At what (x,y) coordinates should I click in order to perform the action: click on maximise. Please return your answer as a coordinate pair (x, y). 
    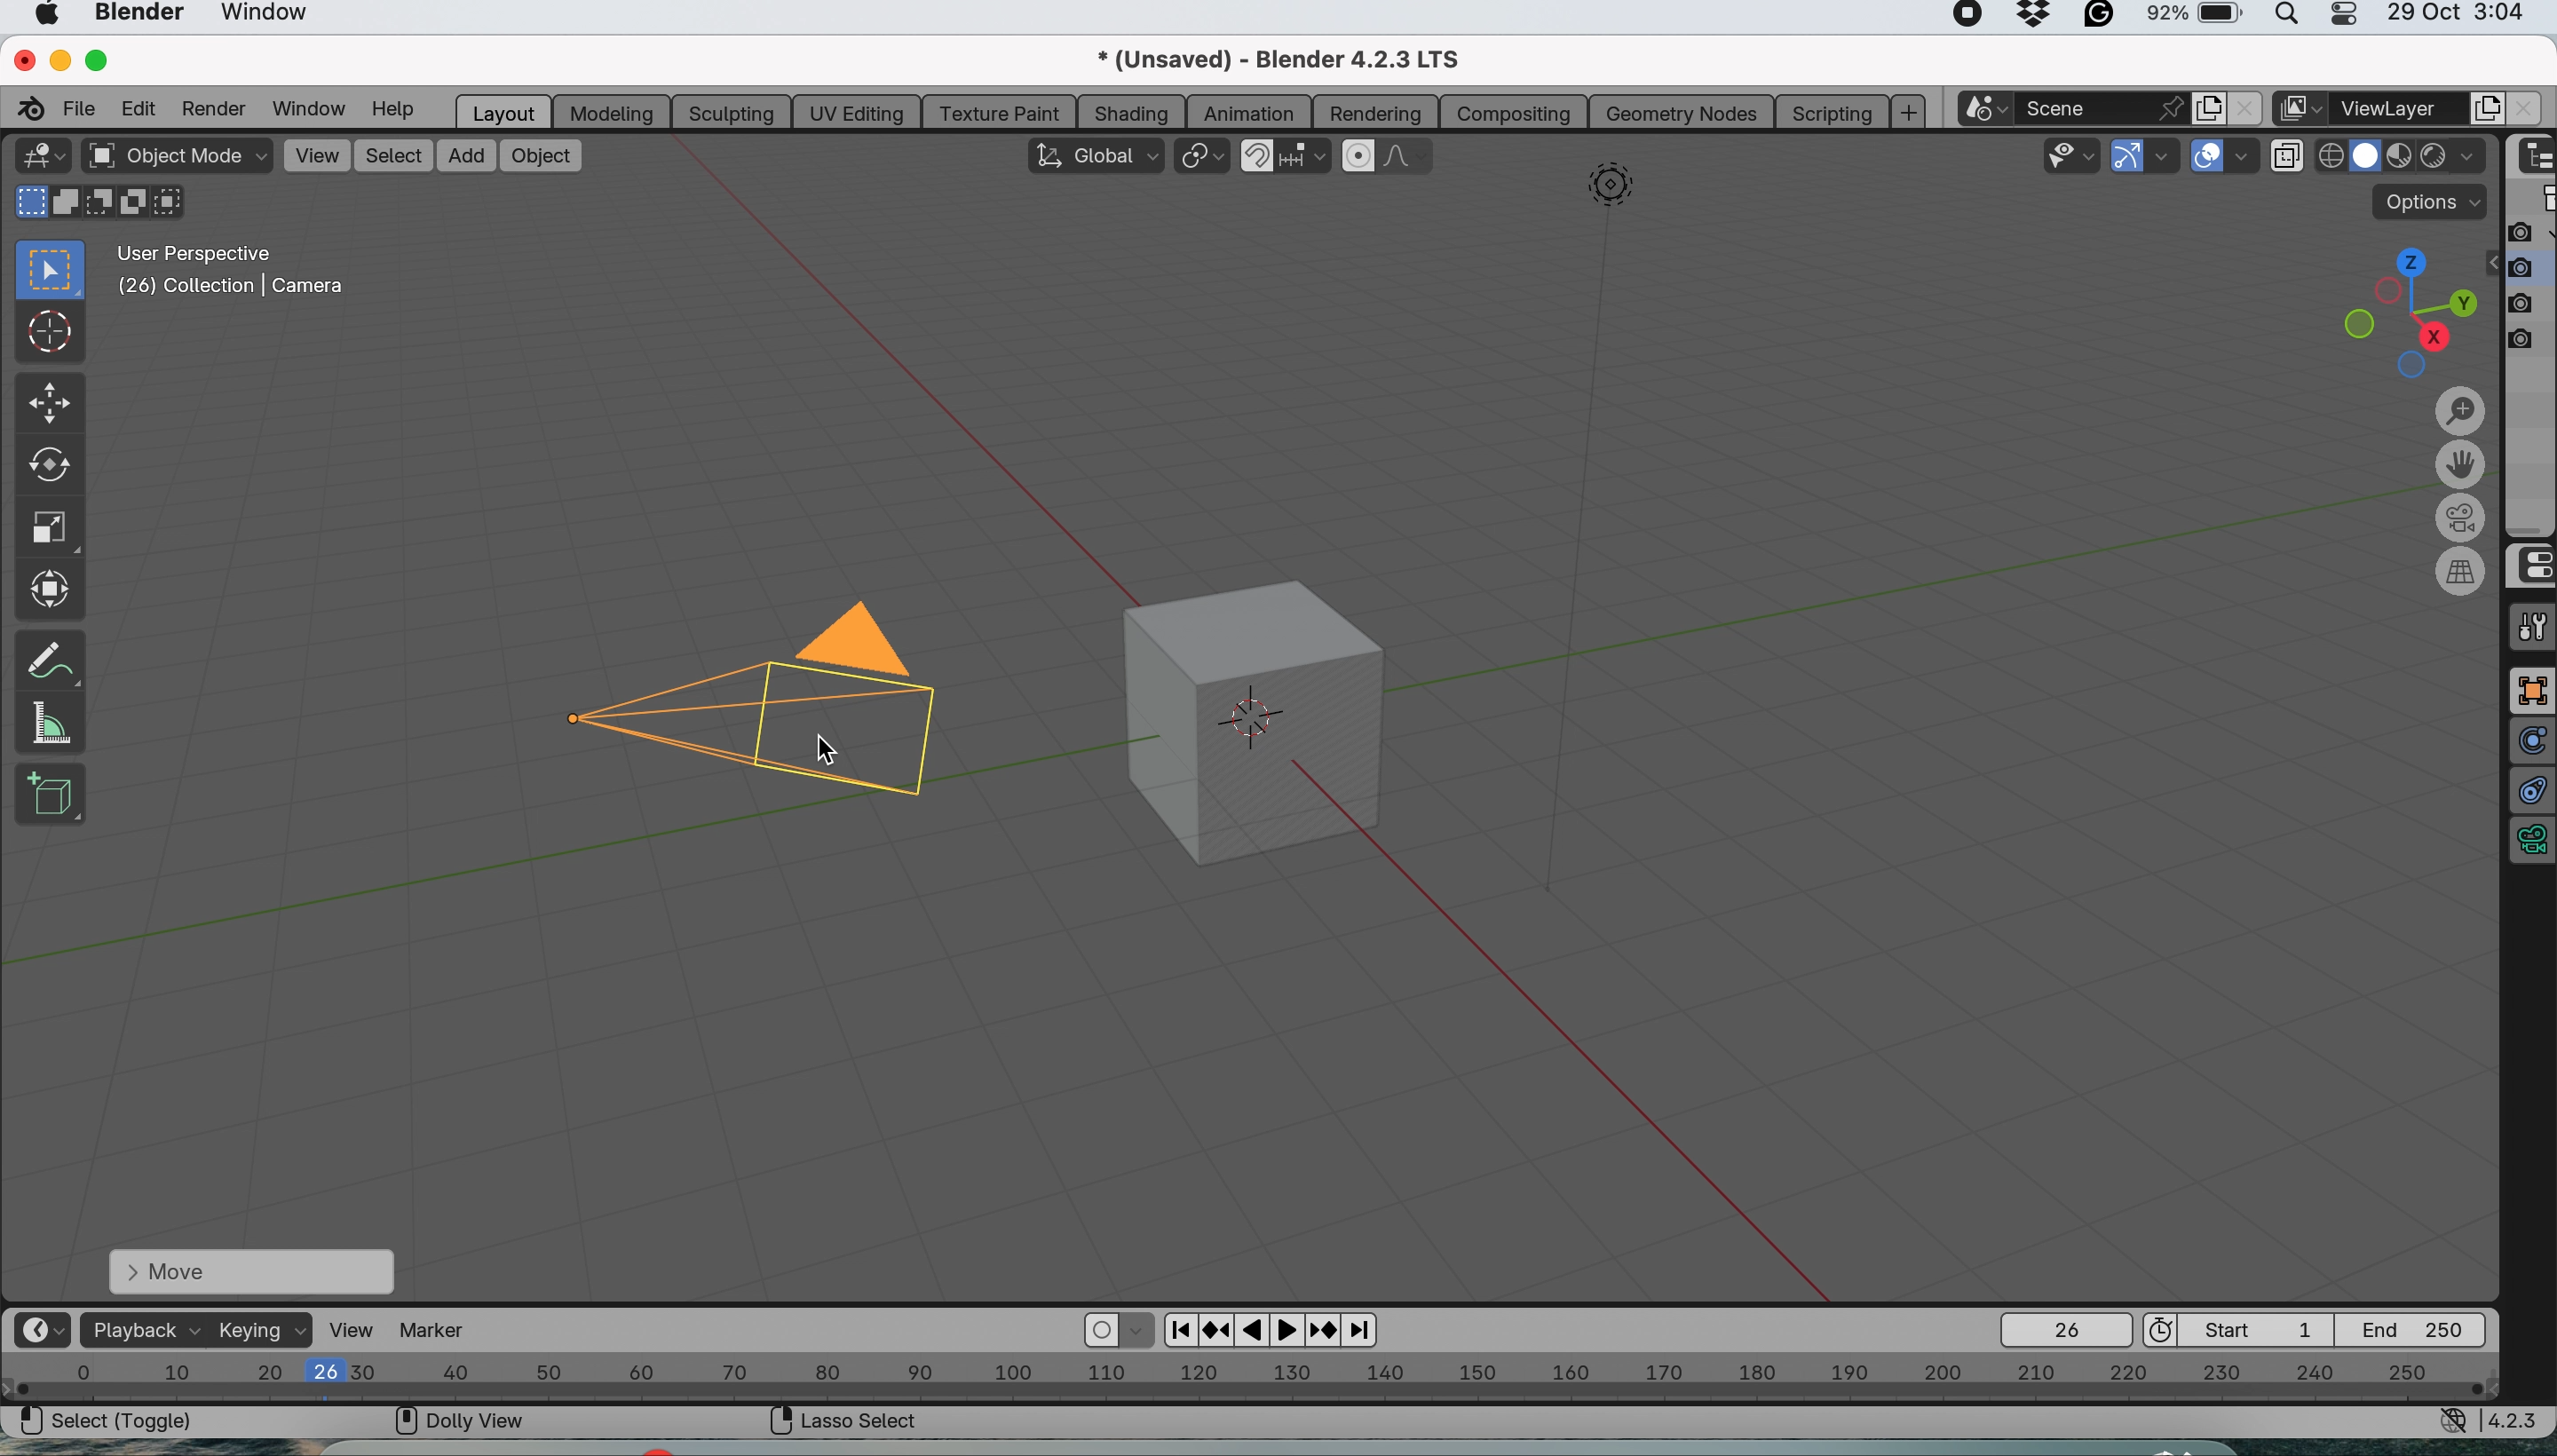
    Looking at the image, I should click on (103, 60).